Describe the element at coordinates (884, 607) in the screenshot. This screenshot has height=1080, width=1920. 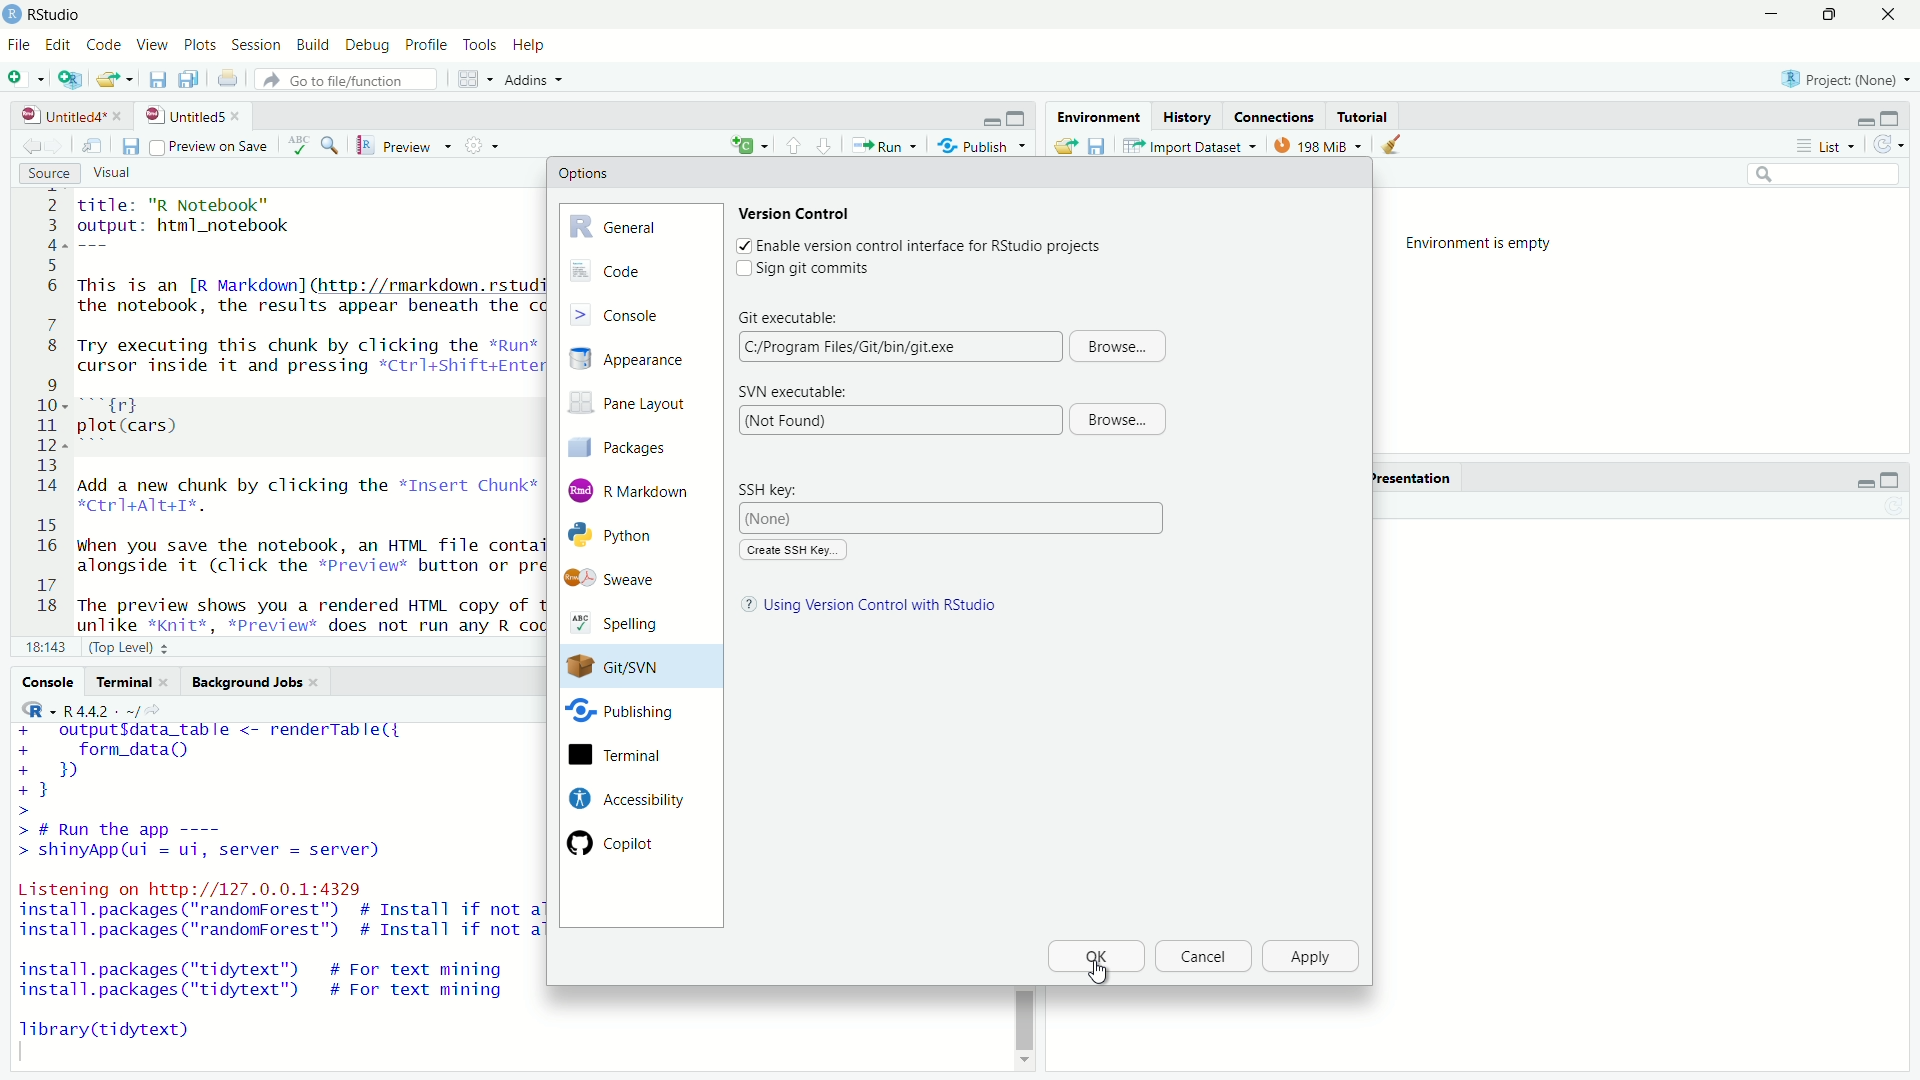
I see `using Version Control with RStudio` at that location.